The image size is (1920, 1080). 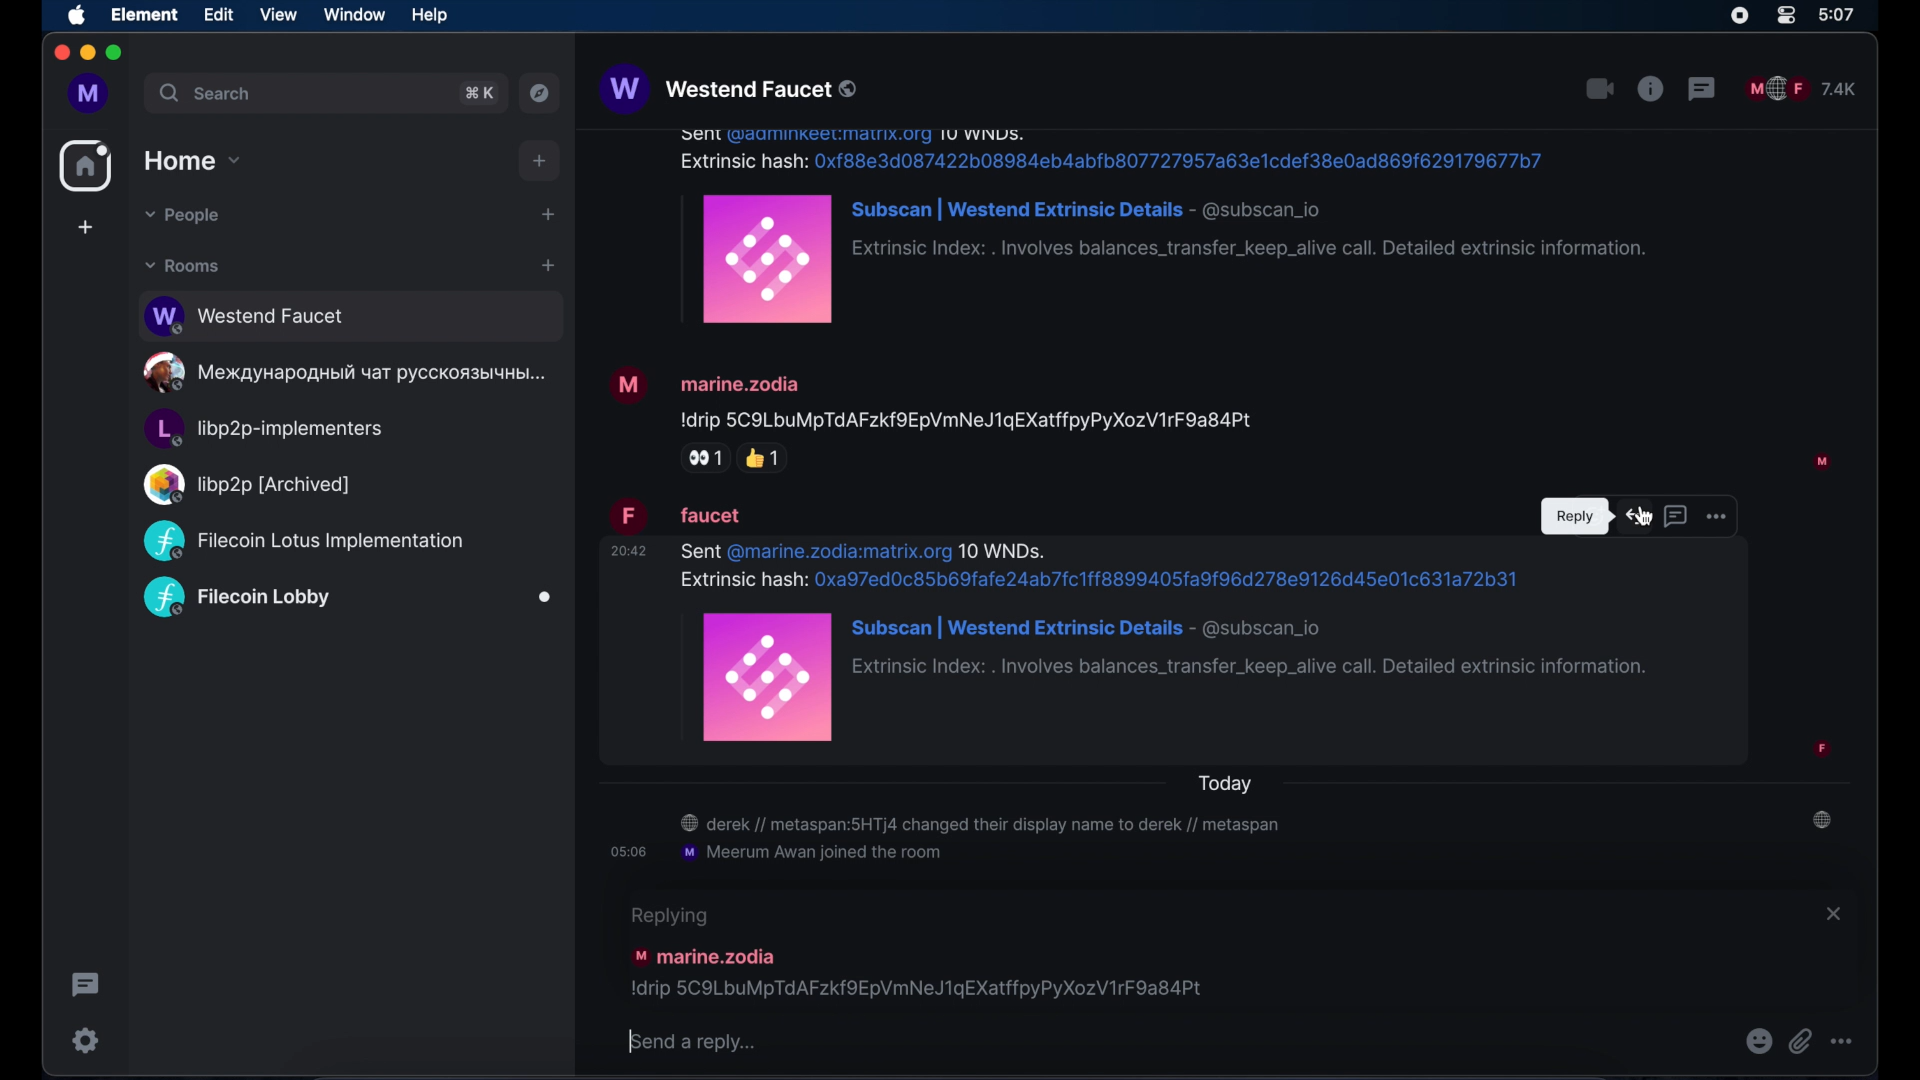 I want to click on emojis, so click(x=1758, y=1041).